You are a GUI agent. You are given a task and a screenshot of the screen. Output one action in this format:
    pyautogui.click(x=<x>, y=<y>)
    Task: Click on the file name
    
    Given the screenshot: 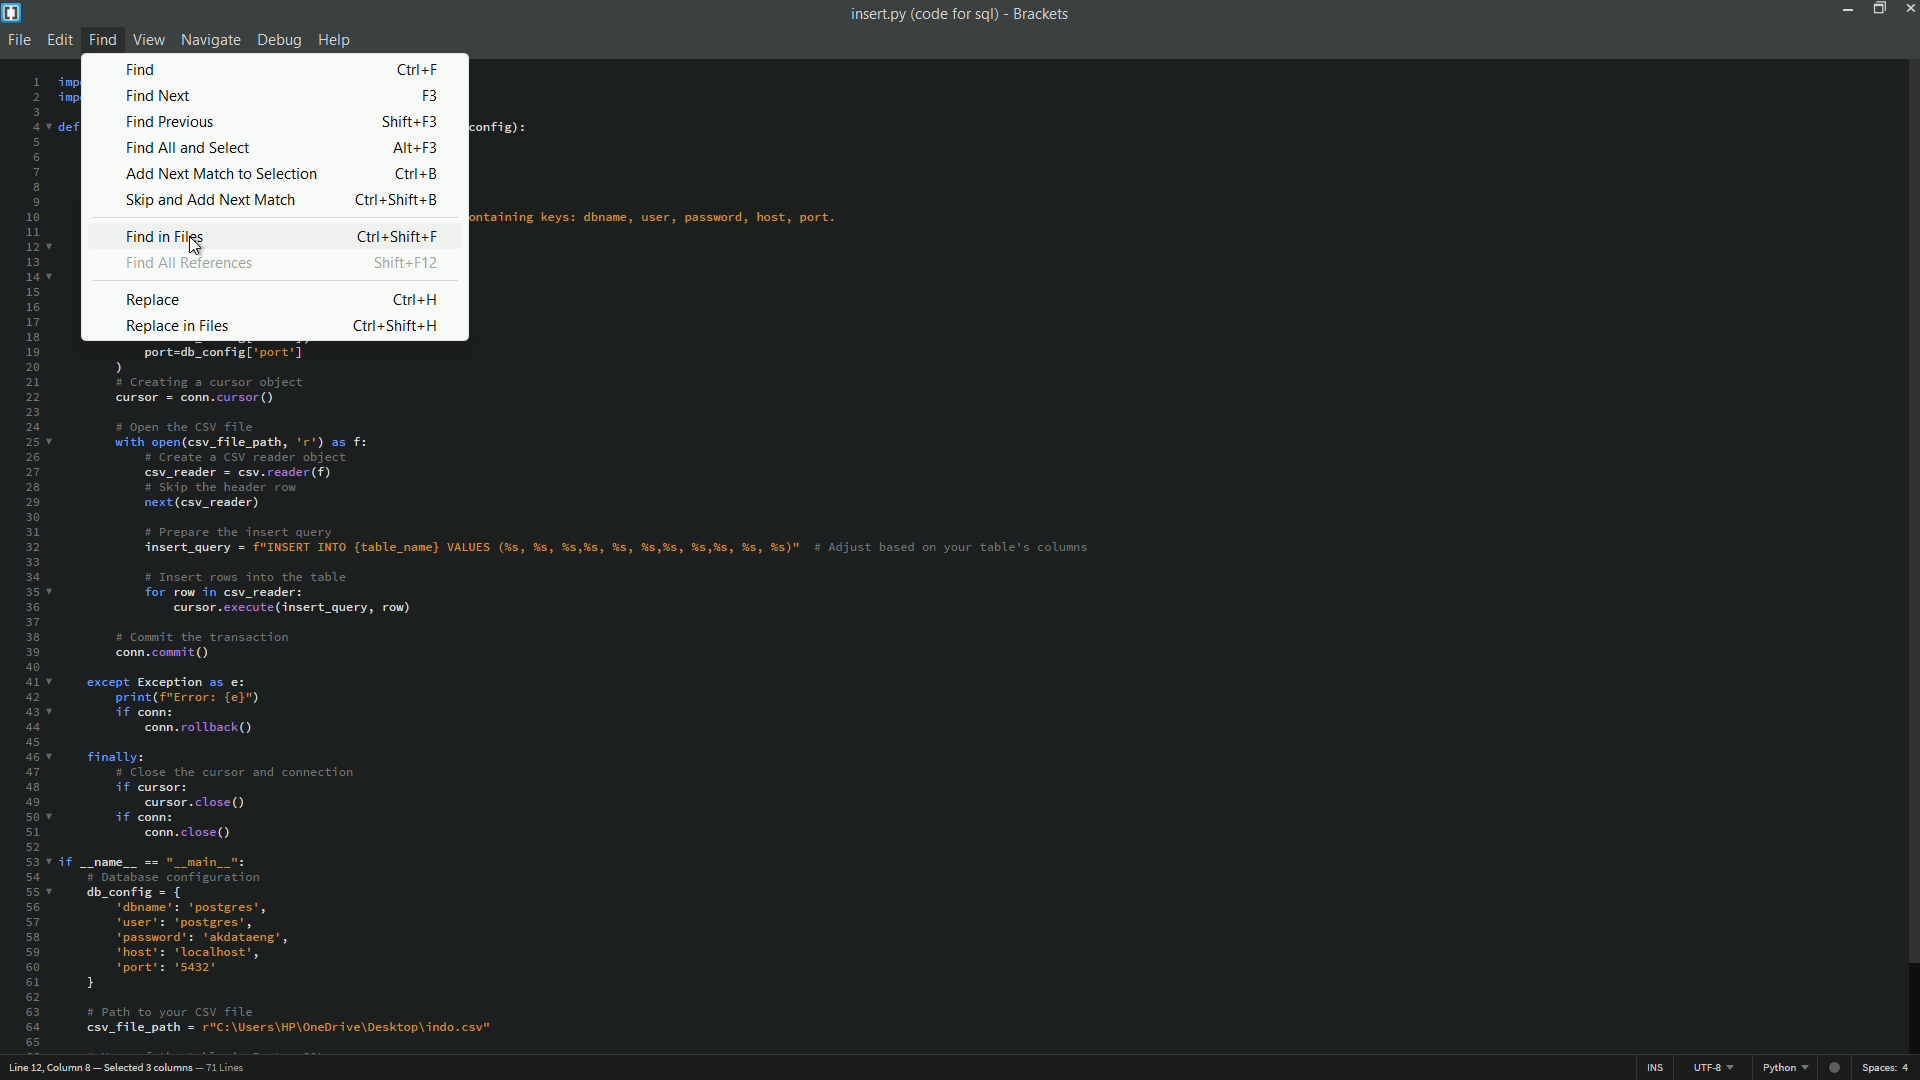 What is the action you would take?
    pyautogui.click(x=922, y=15)
    